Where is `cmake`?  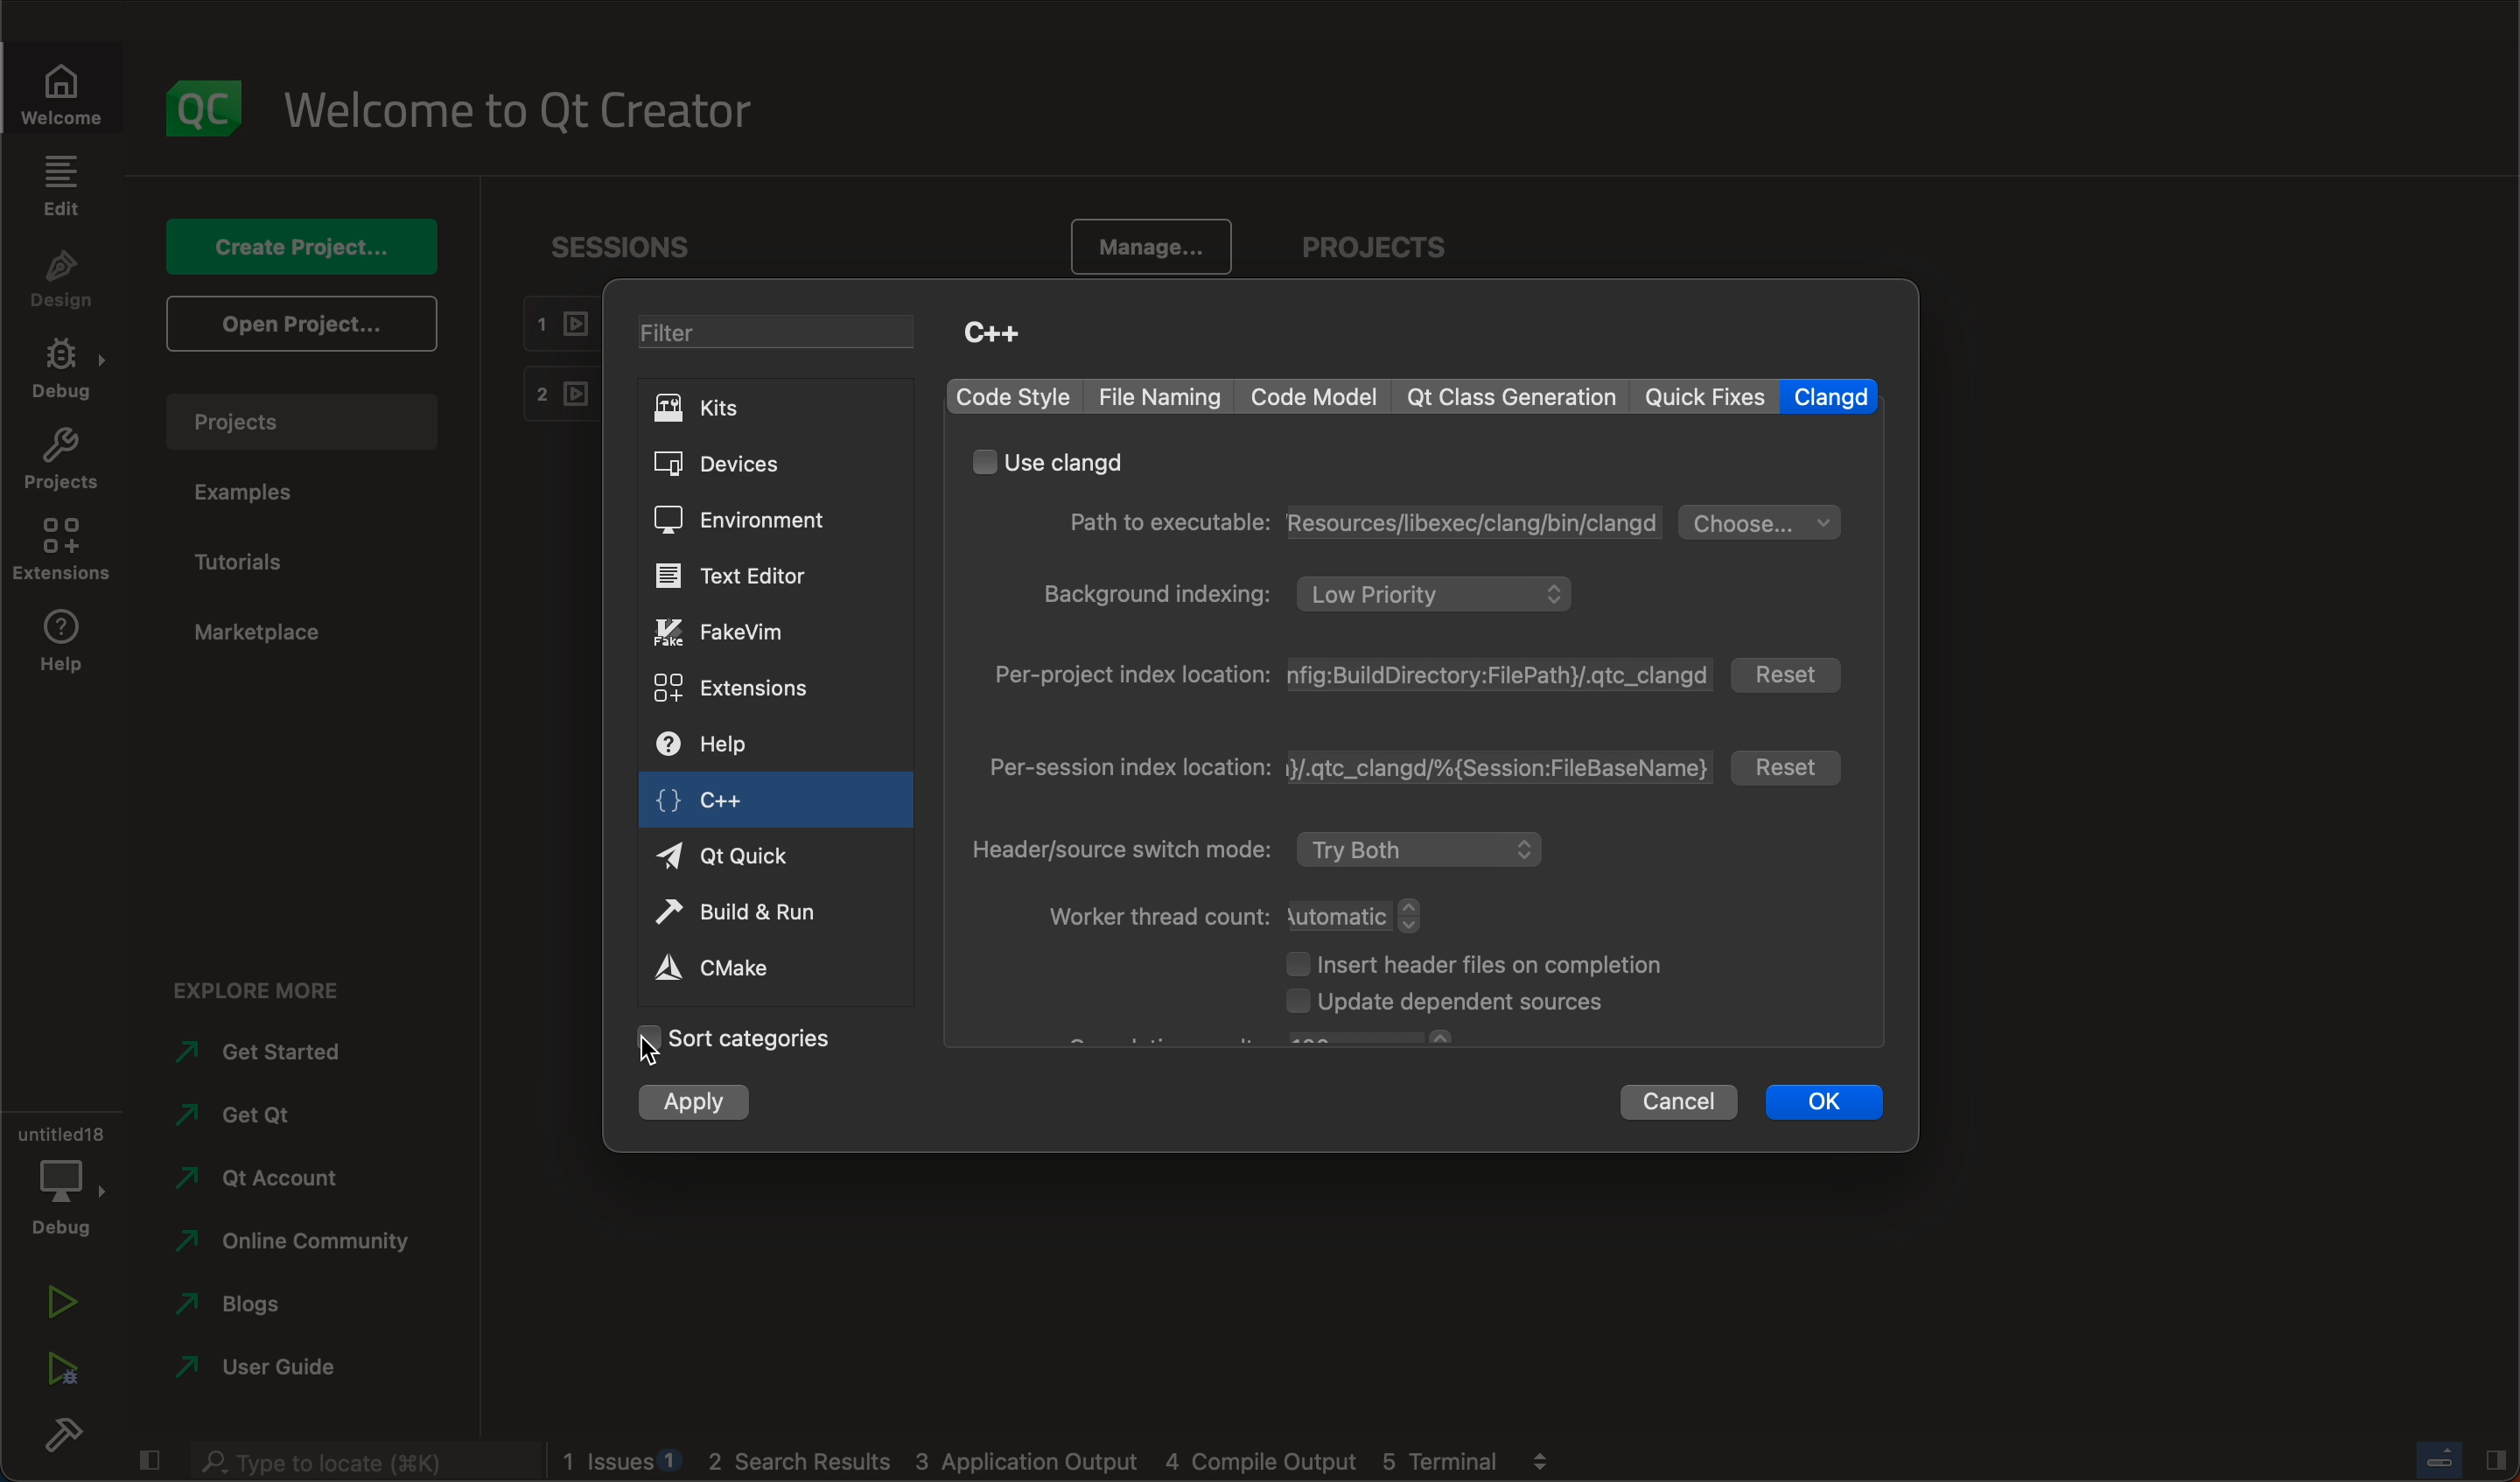
cmake is located at coordinates (733, 971).